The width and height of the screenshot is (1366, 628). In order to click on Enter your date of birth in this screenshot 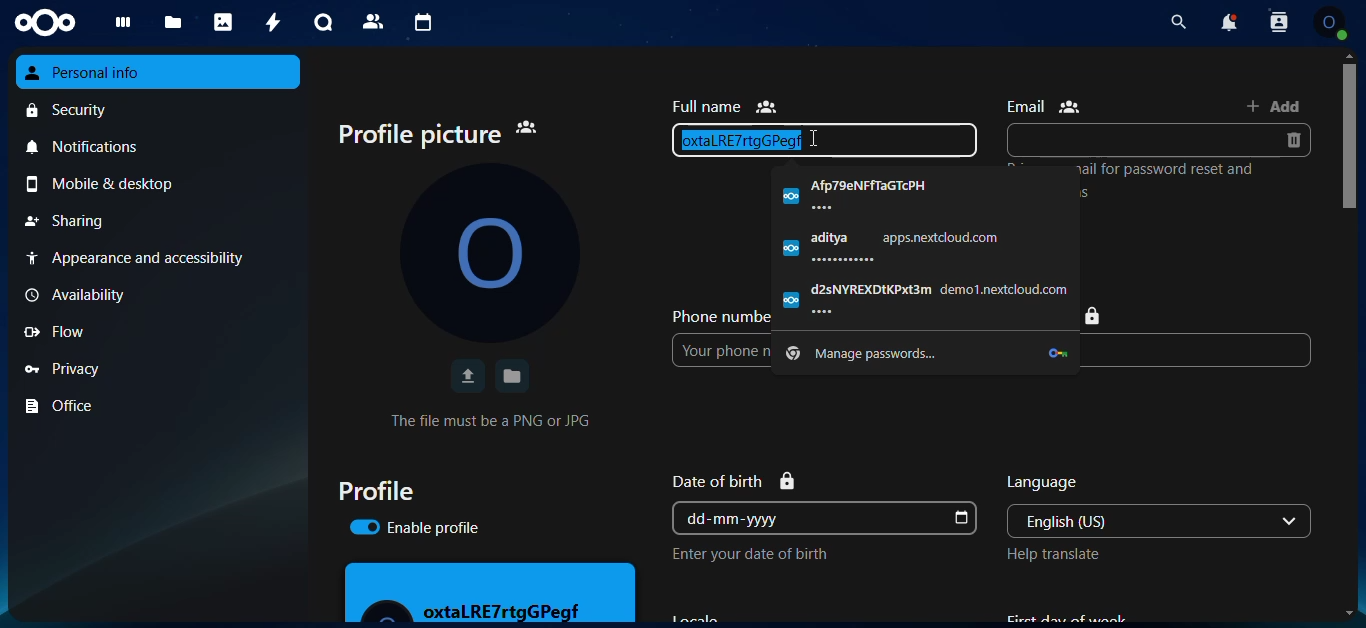, I will do `click(749, 554)`.